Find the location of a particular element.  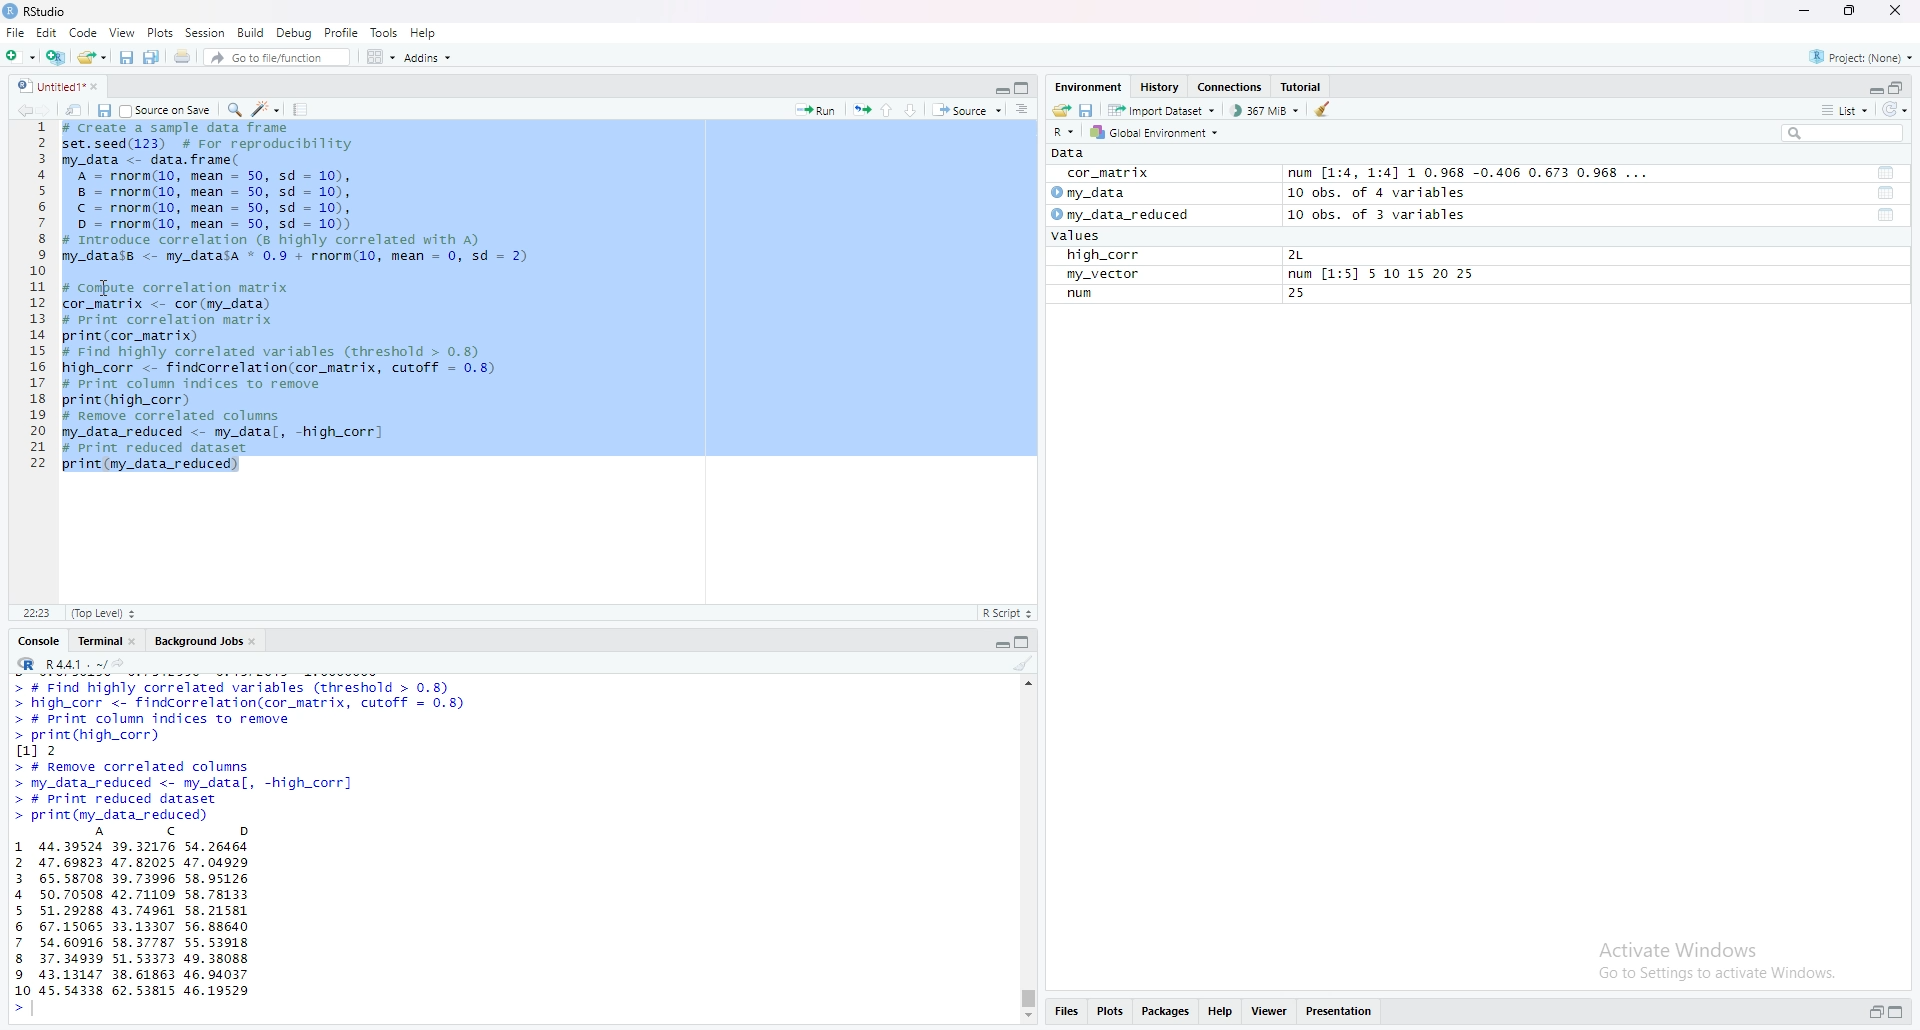

share is located at coordinates (120, 664).